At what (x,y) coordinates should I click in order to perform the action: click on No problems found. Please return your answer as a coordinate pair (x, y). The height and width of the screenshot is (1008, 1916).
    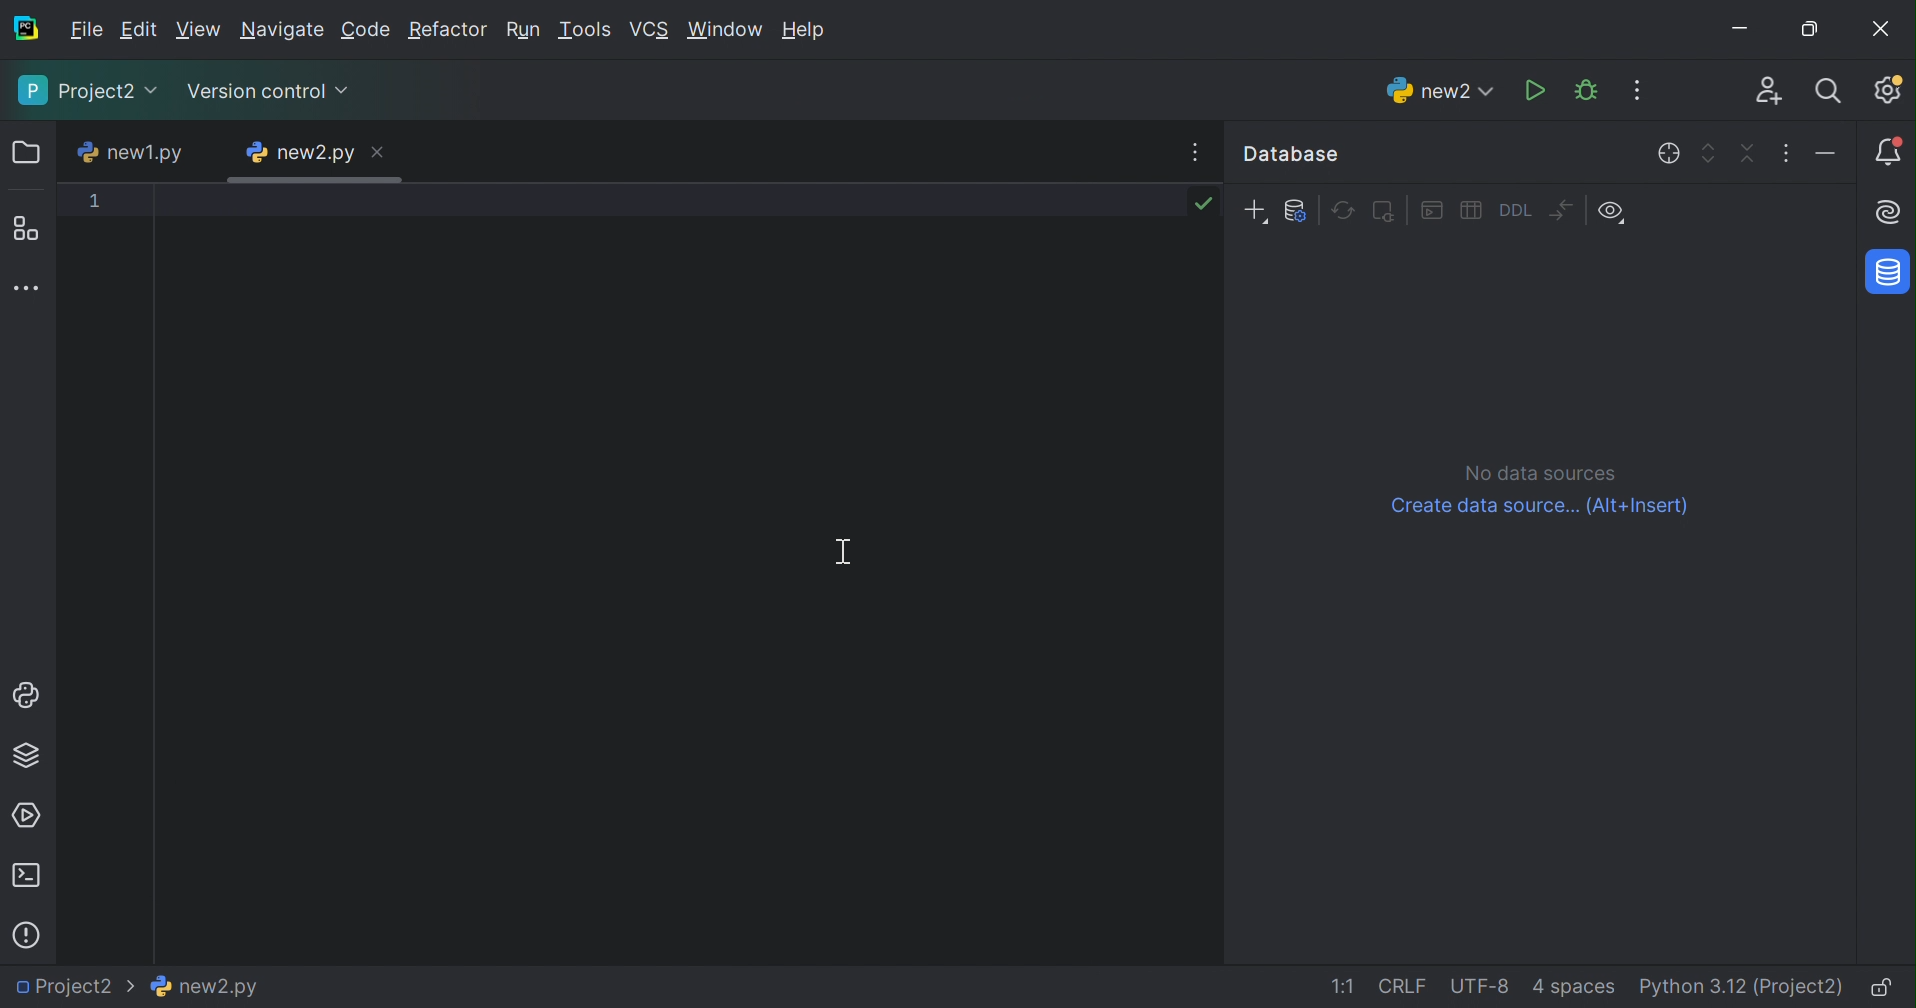
    Looking at the image, I should click on (1204, 207).